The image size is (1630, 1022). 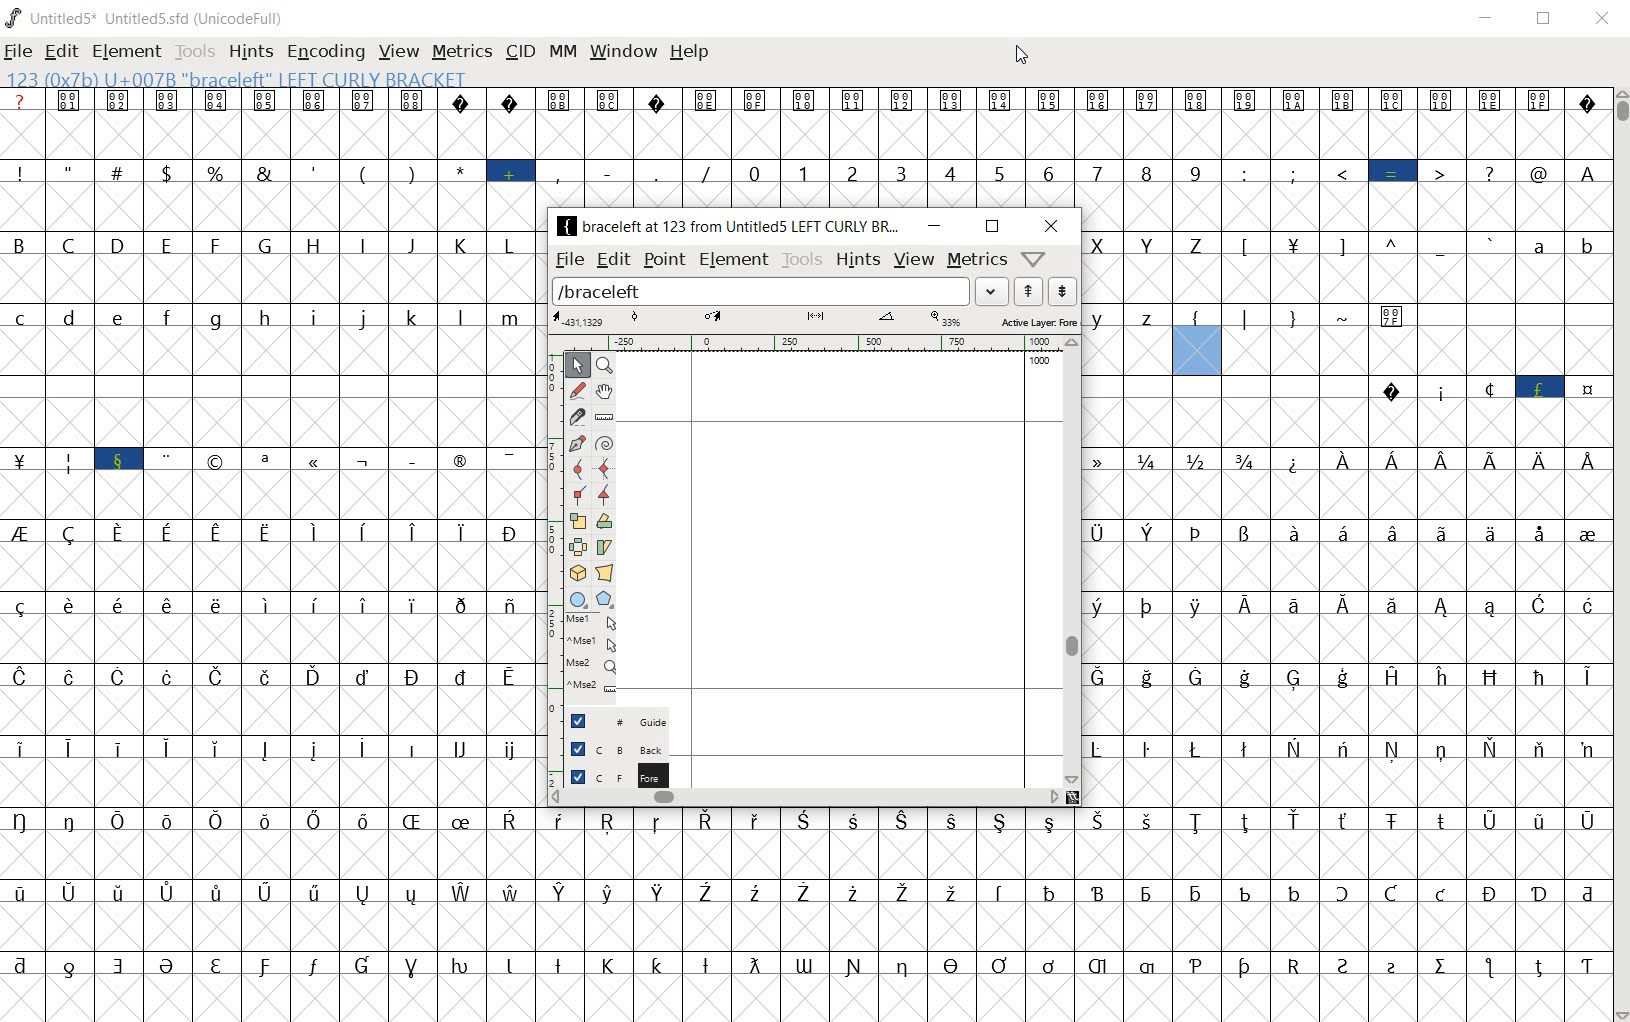 What do you see at coordinates (577, 365) in the screenshot?
I see `POINTER` at bounding box center [577, 365].